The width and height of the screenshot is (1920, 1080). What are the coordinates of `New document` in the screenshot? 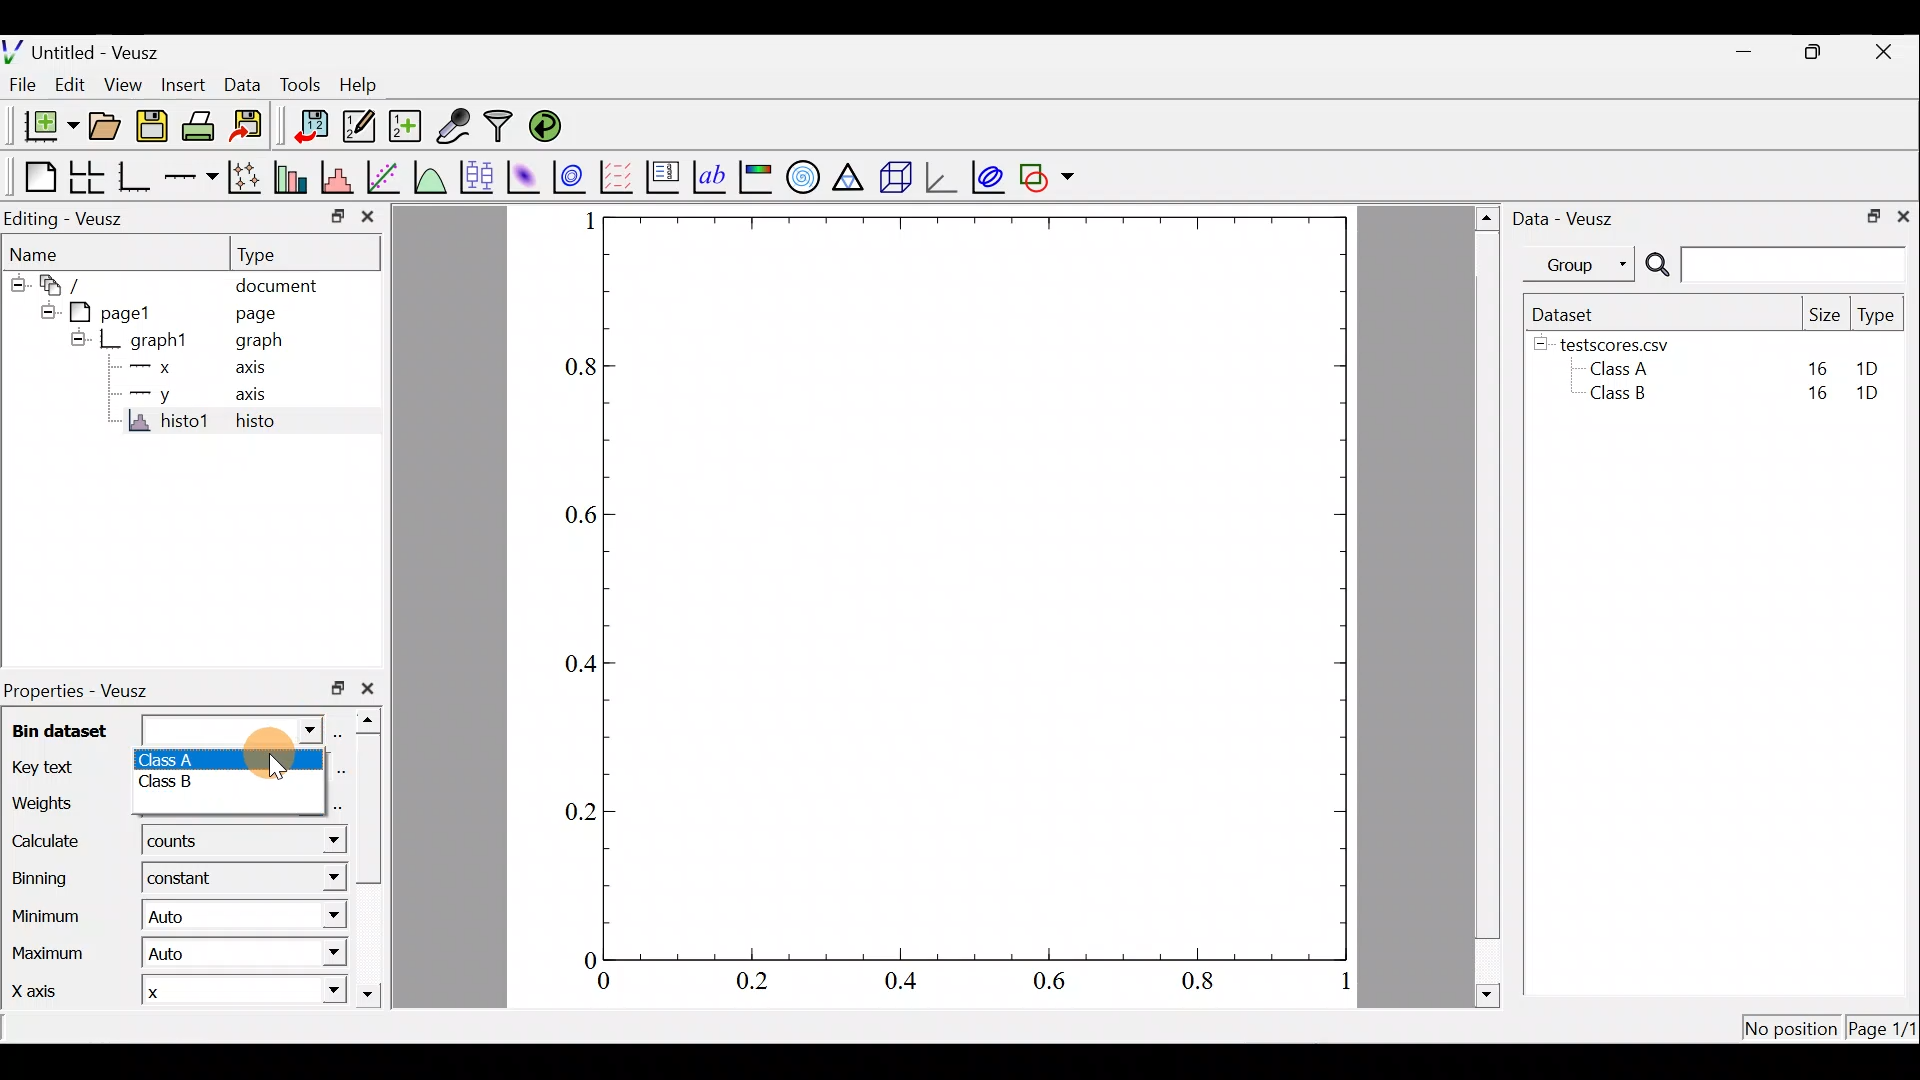 It's located at (42, 125).